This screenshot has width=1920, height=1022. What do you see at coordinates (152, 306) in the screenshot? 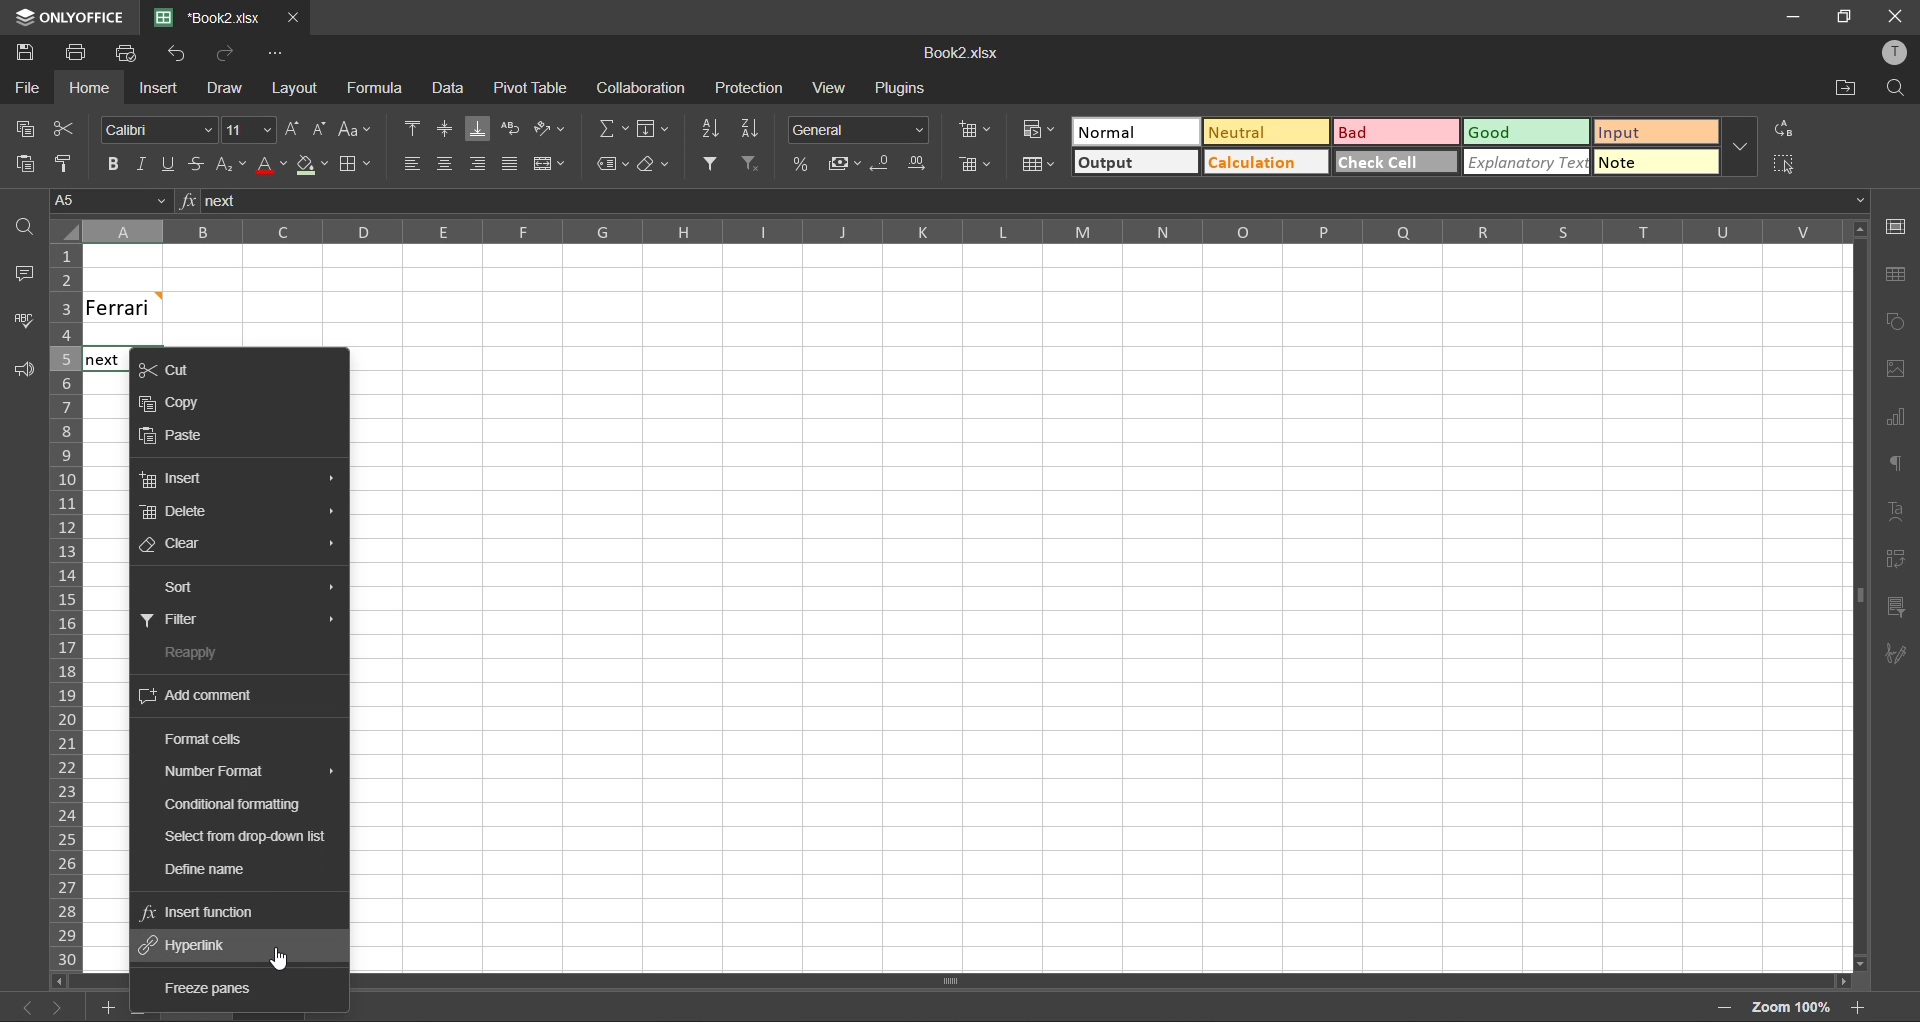
I see `Ferrari` at bounding box center [152, 306].